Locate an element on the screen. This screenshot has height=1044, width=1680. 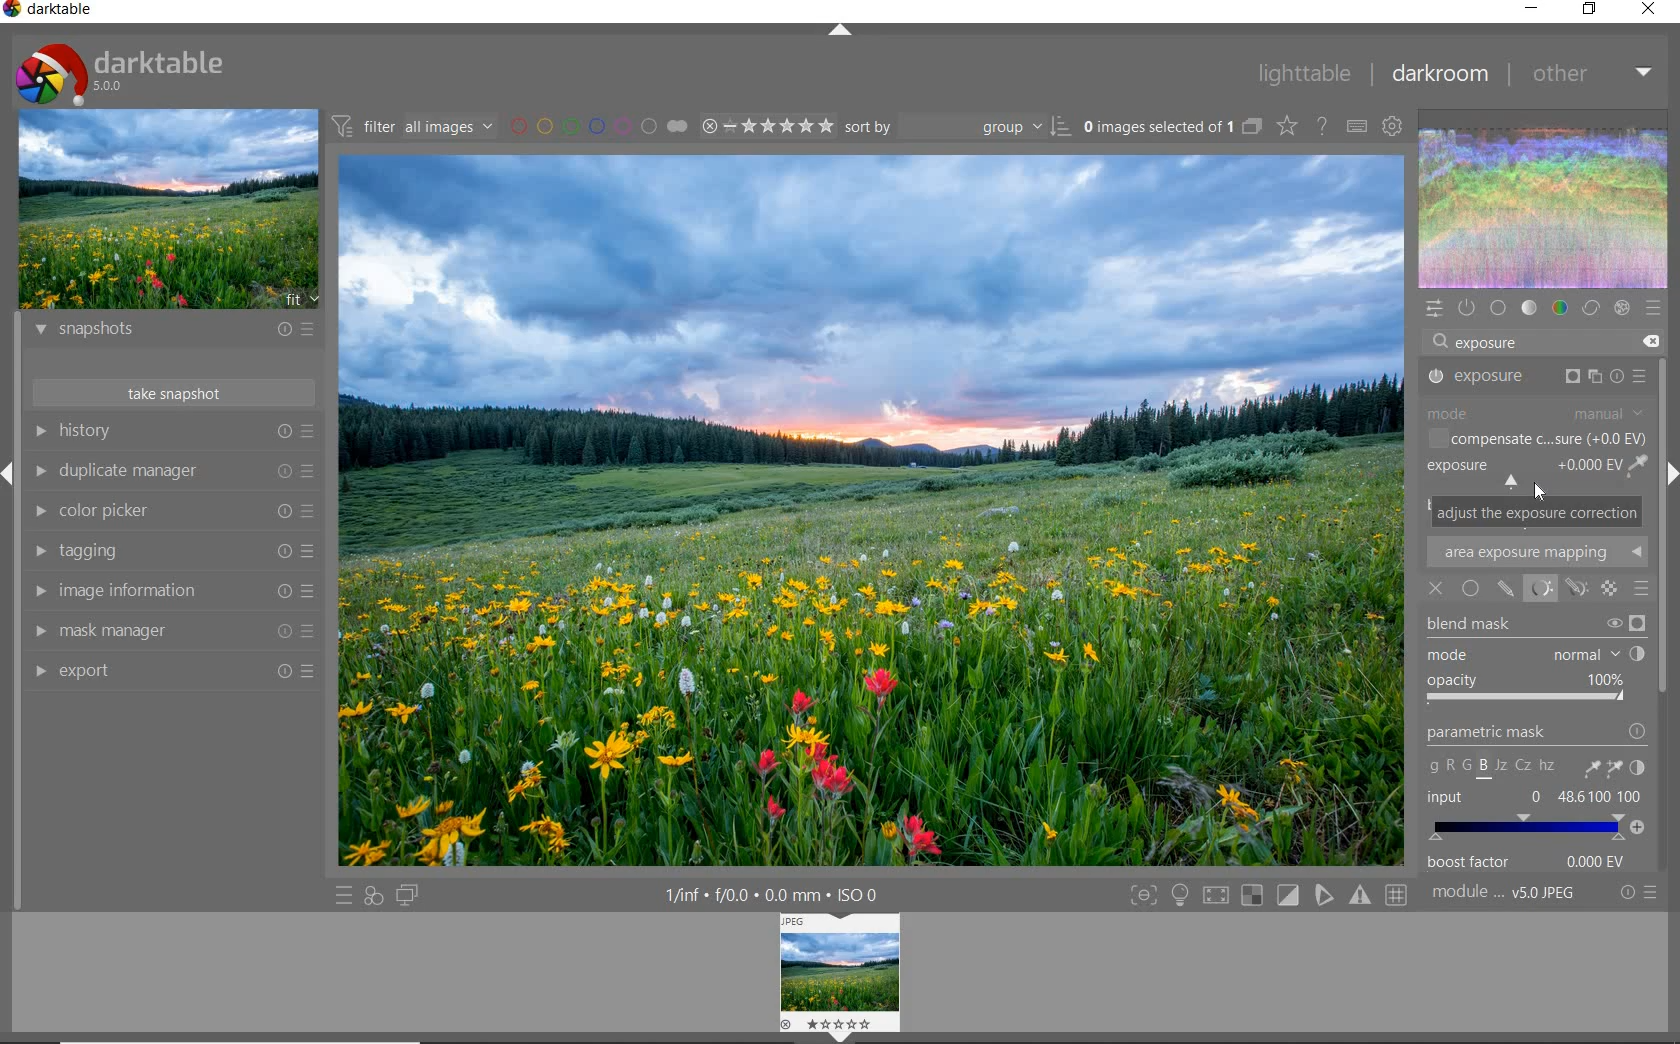
mask manager is located at coordinates (171, 631).